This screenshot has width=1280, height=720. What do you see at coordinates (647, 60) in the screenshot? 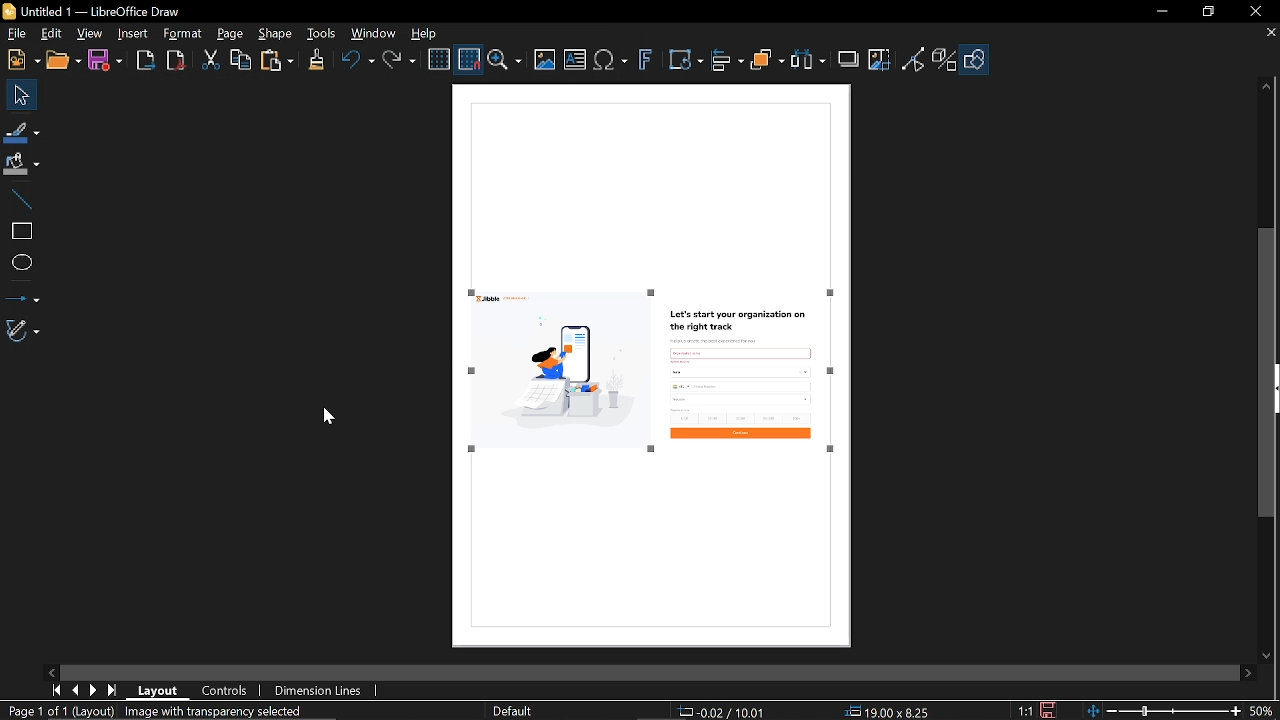
I see `Insert fontwork text` at bounding box center [647, 60].